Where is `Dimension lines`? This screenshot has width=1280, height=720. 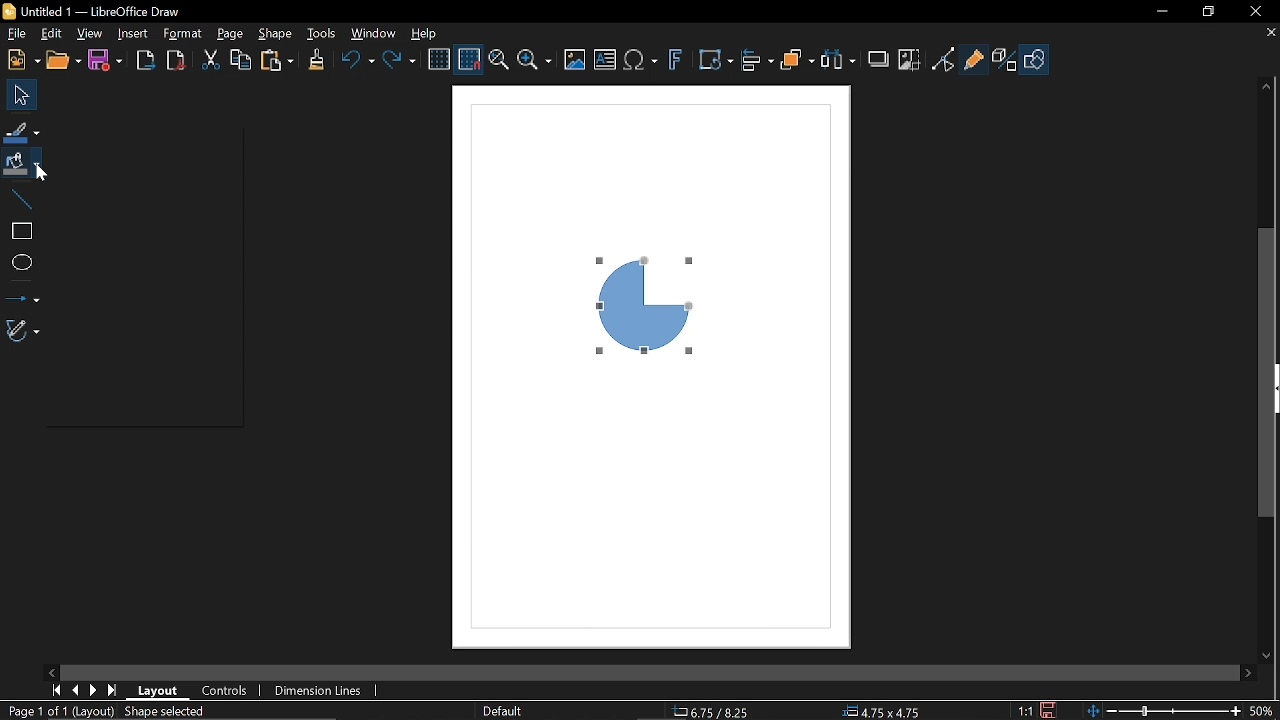
Dimension lines is located at coordinates (318, 691).